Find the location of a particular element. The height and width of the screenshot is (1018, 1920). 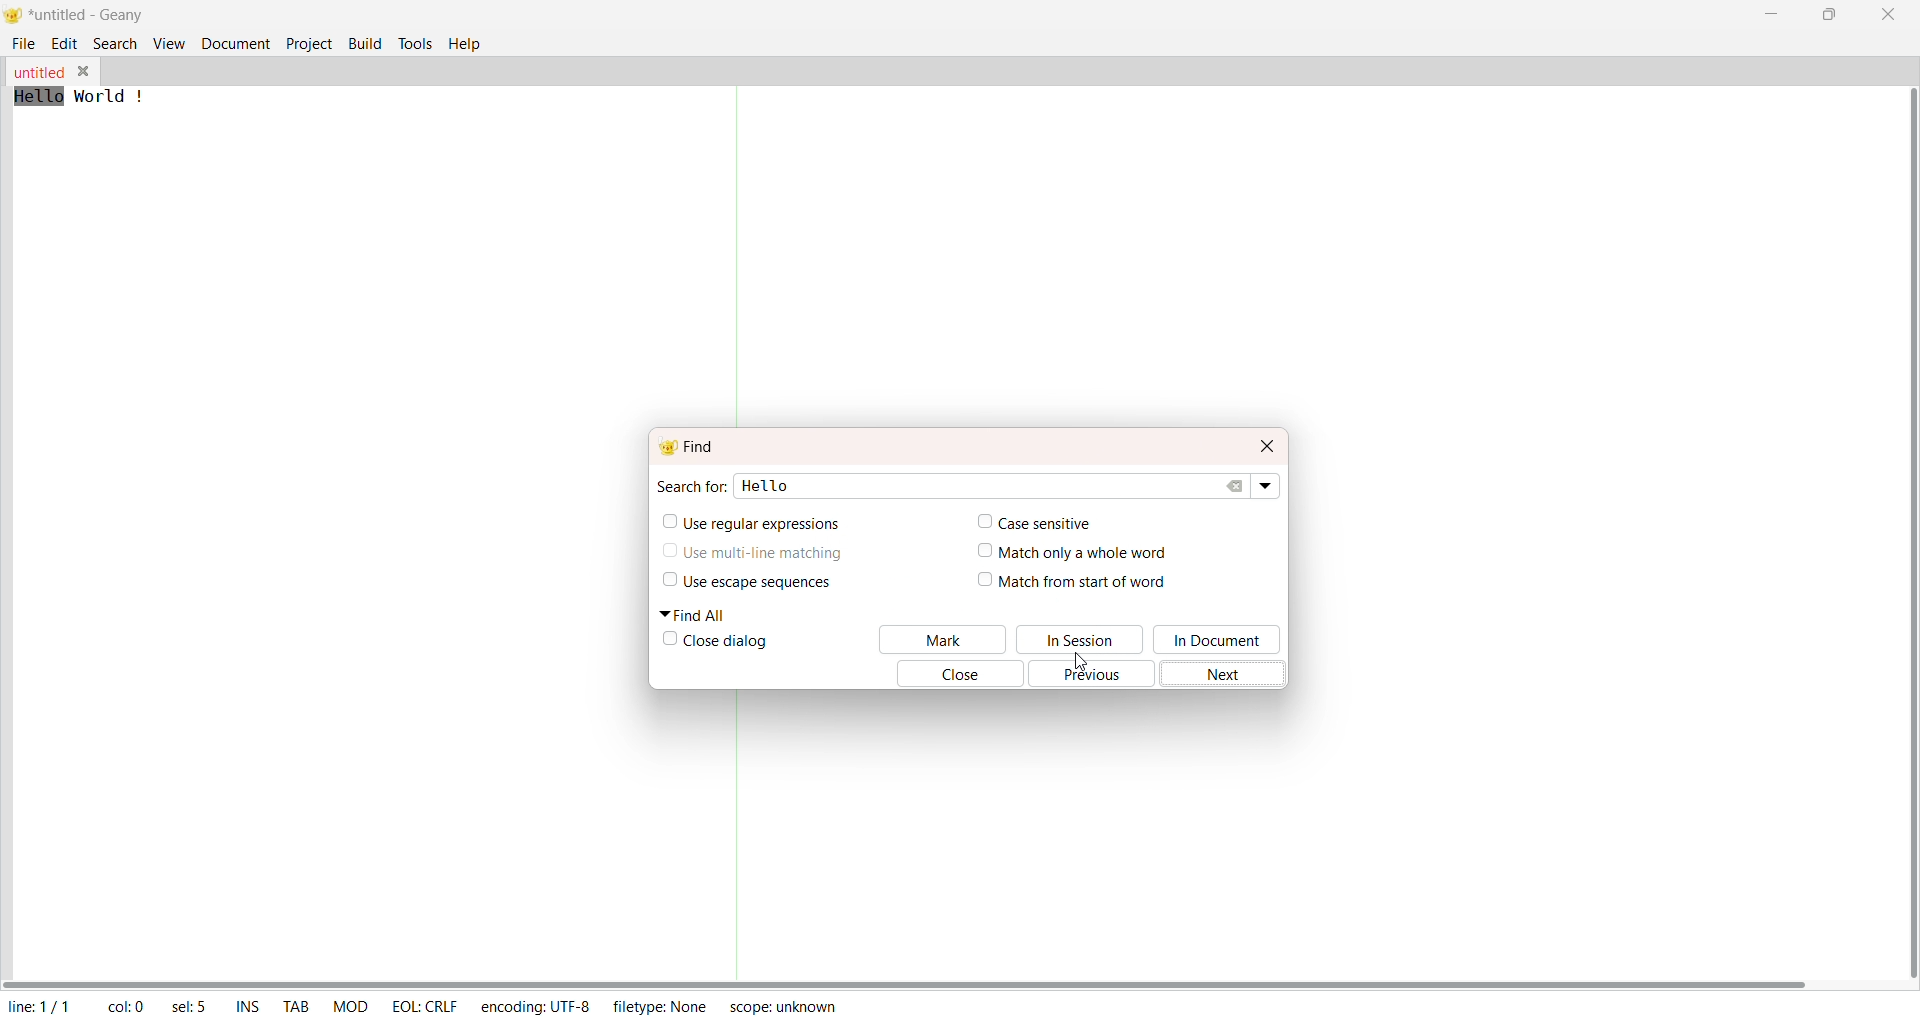

match only a whole world is located at coordinates (1094, 552).